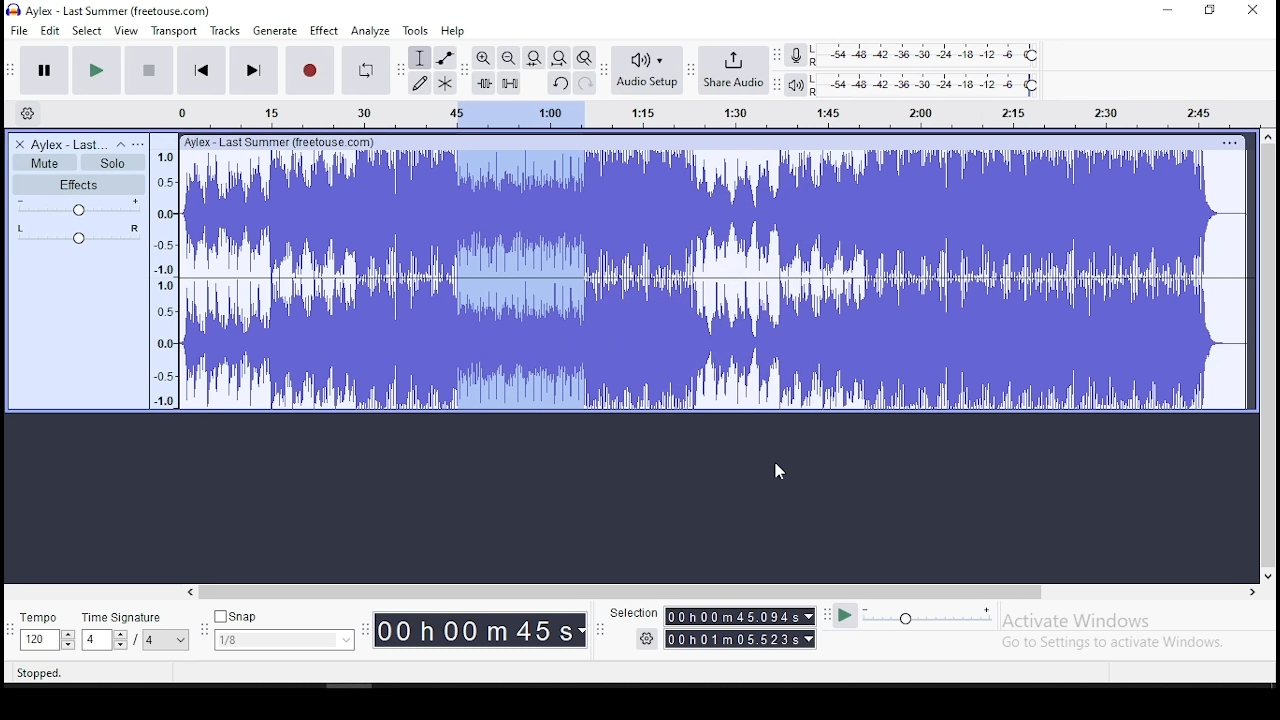  What do you see at coordinates (325, 31) in the screenshot?
I see `effect` at bounding box center [325, 31].